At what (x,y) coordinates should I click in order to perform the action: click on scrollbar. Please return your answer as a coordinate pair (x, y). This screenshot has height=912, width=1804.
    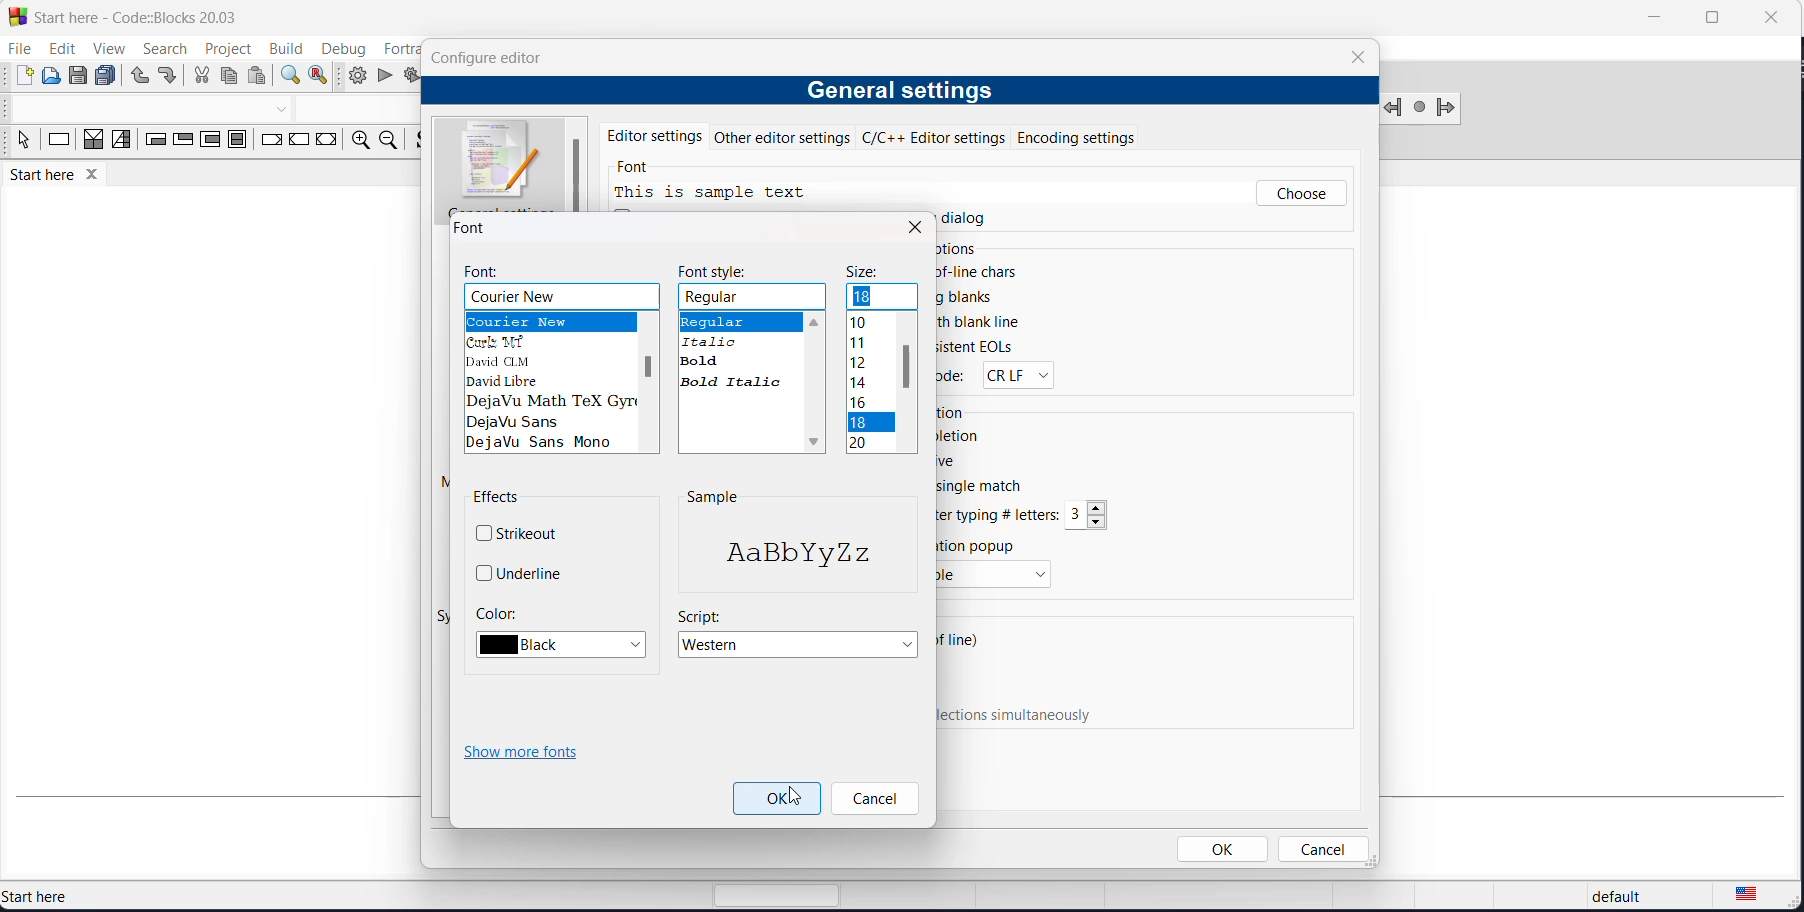
    Looking at the image, I should click on (908, 367).